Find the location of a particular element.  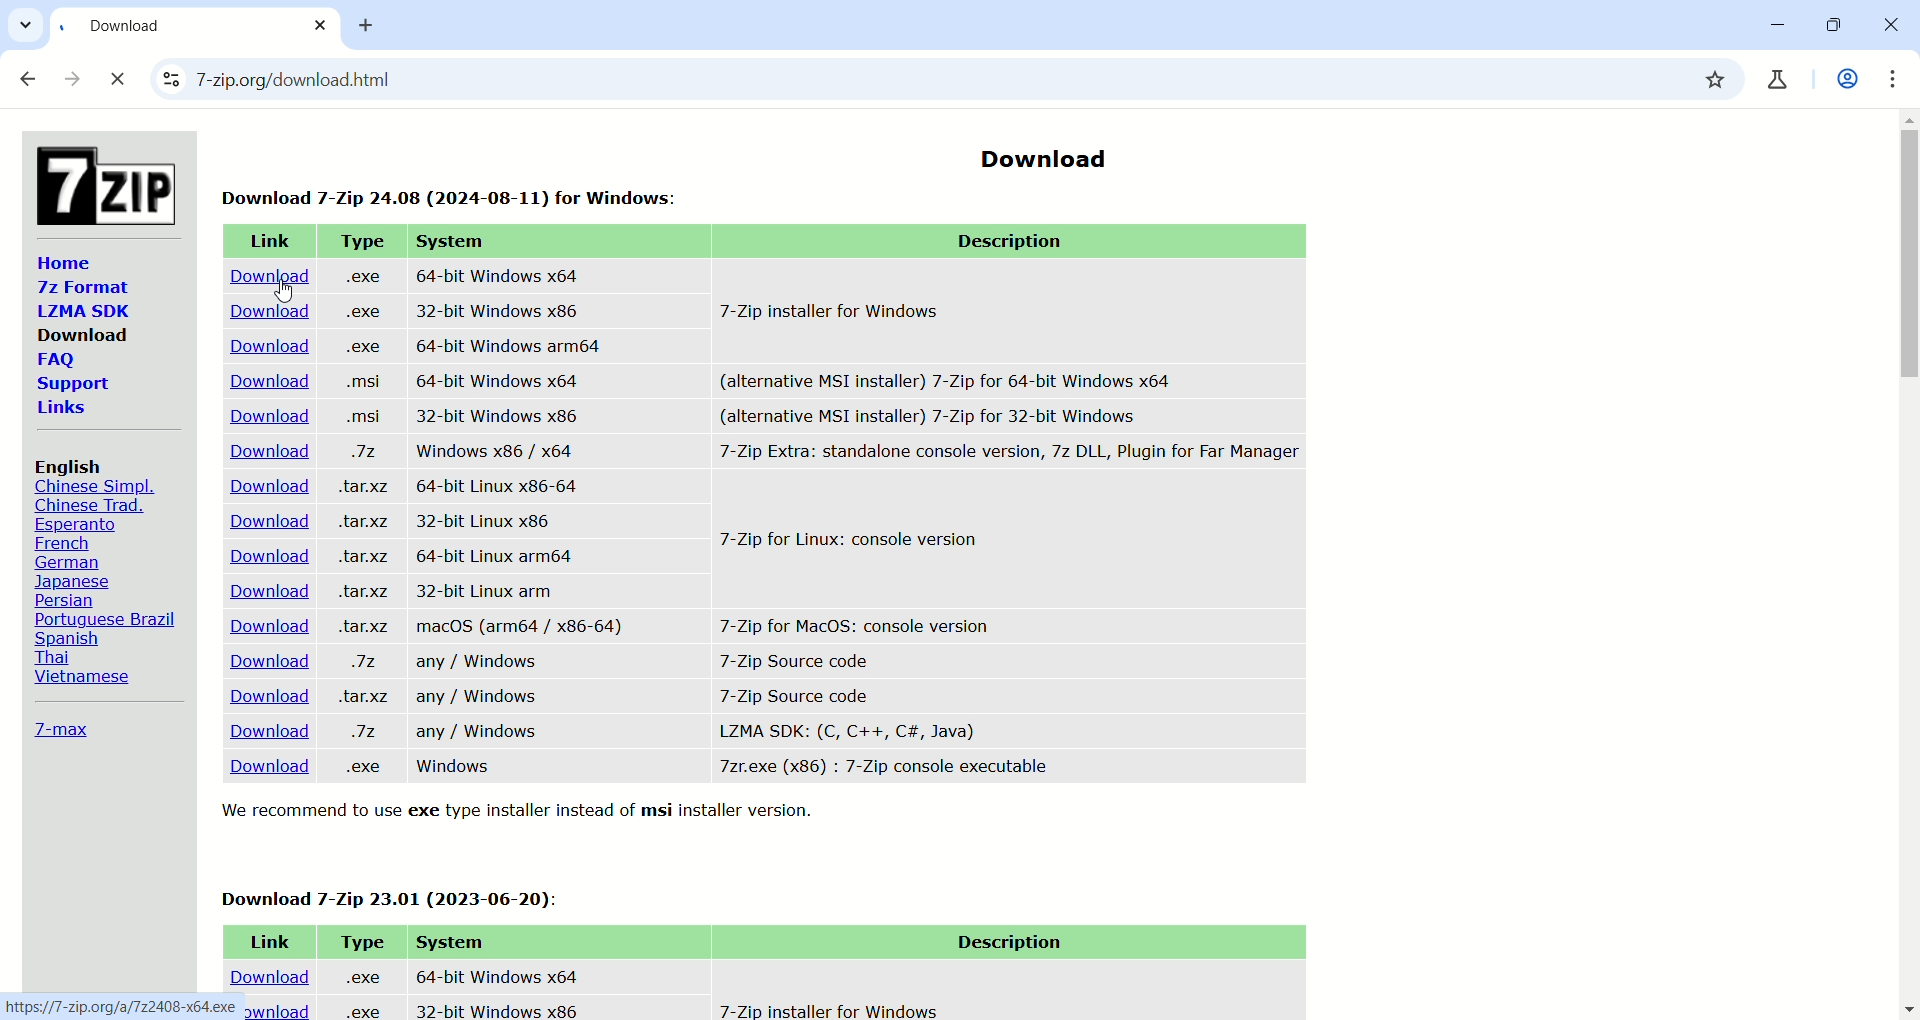

Windows is located at coordinates (457, 768).